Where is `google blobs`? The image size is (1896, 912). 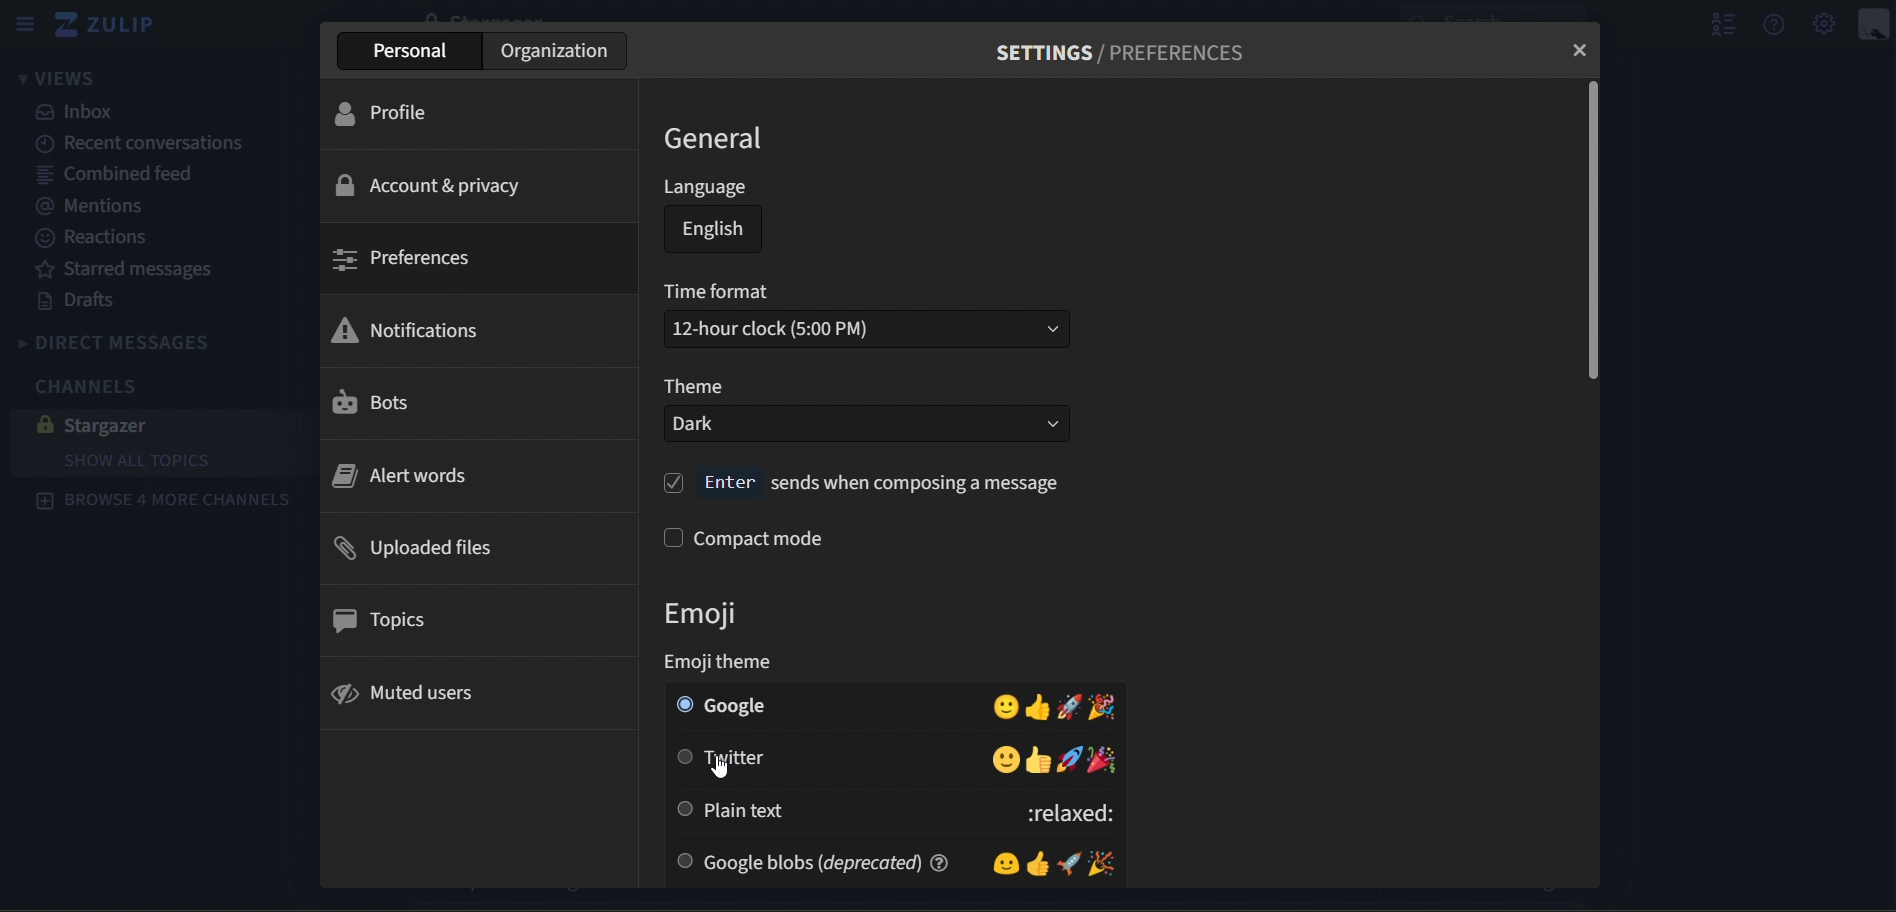
google blobs is located at coordinates (902, 861).